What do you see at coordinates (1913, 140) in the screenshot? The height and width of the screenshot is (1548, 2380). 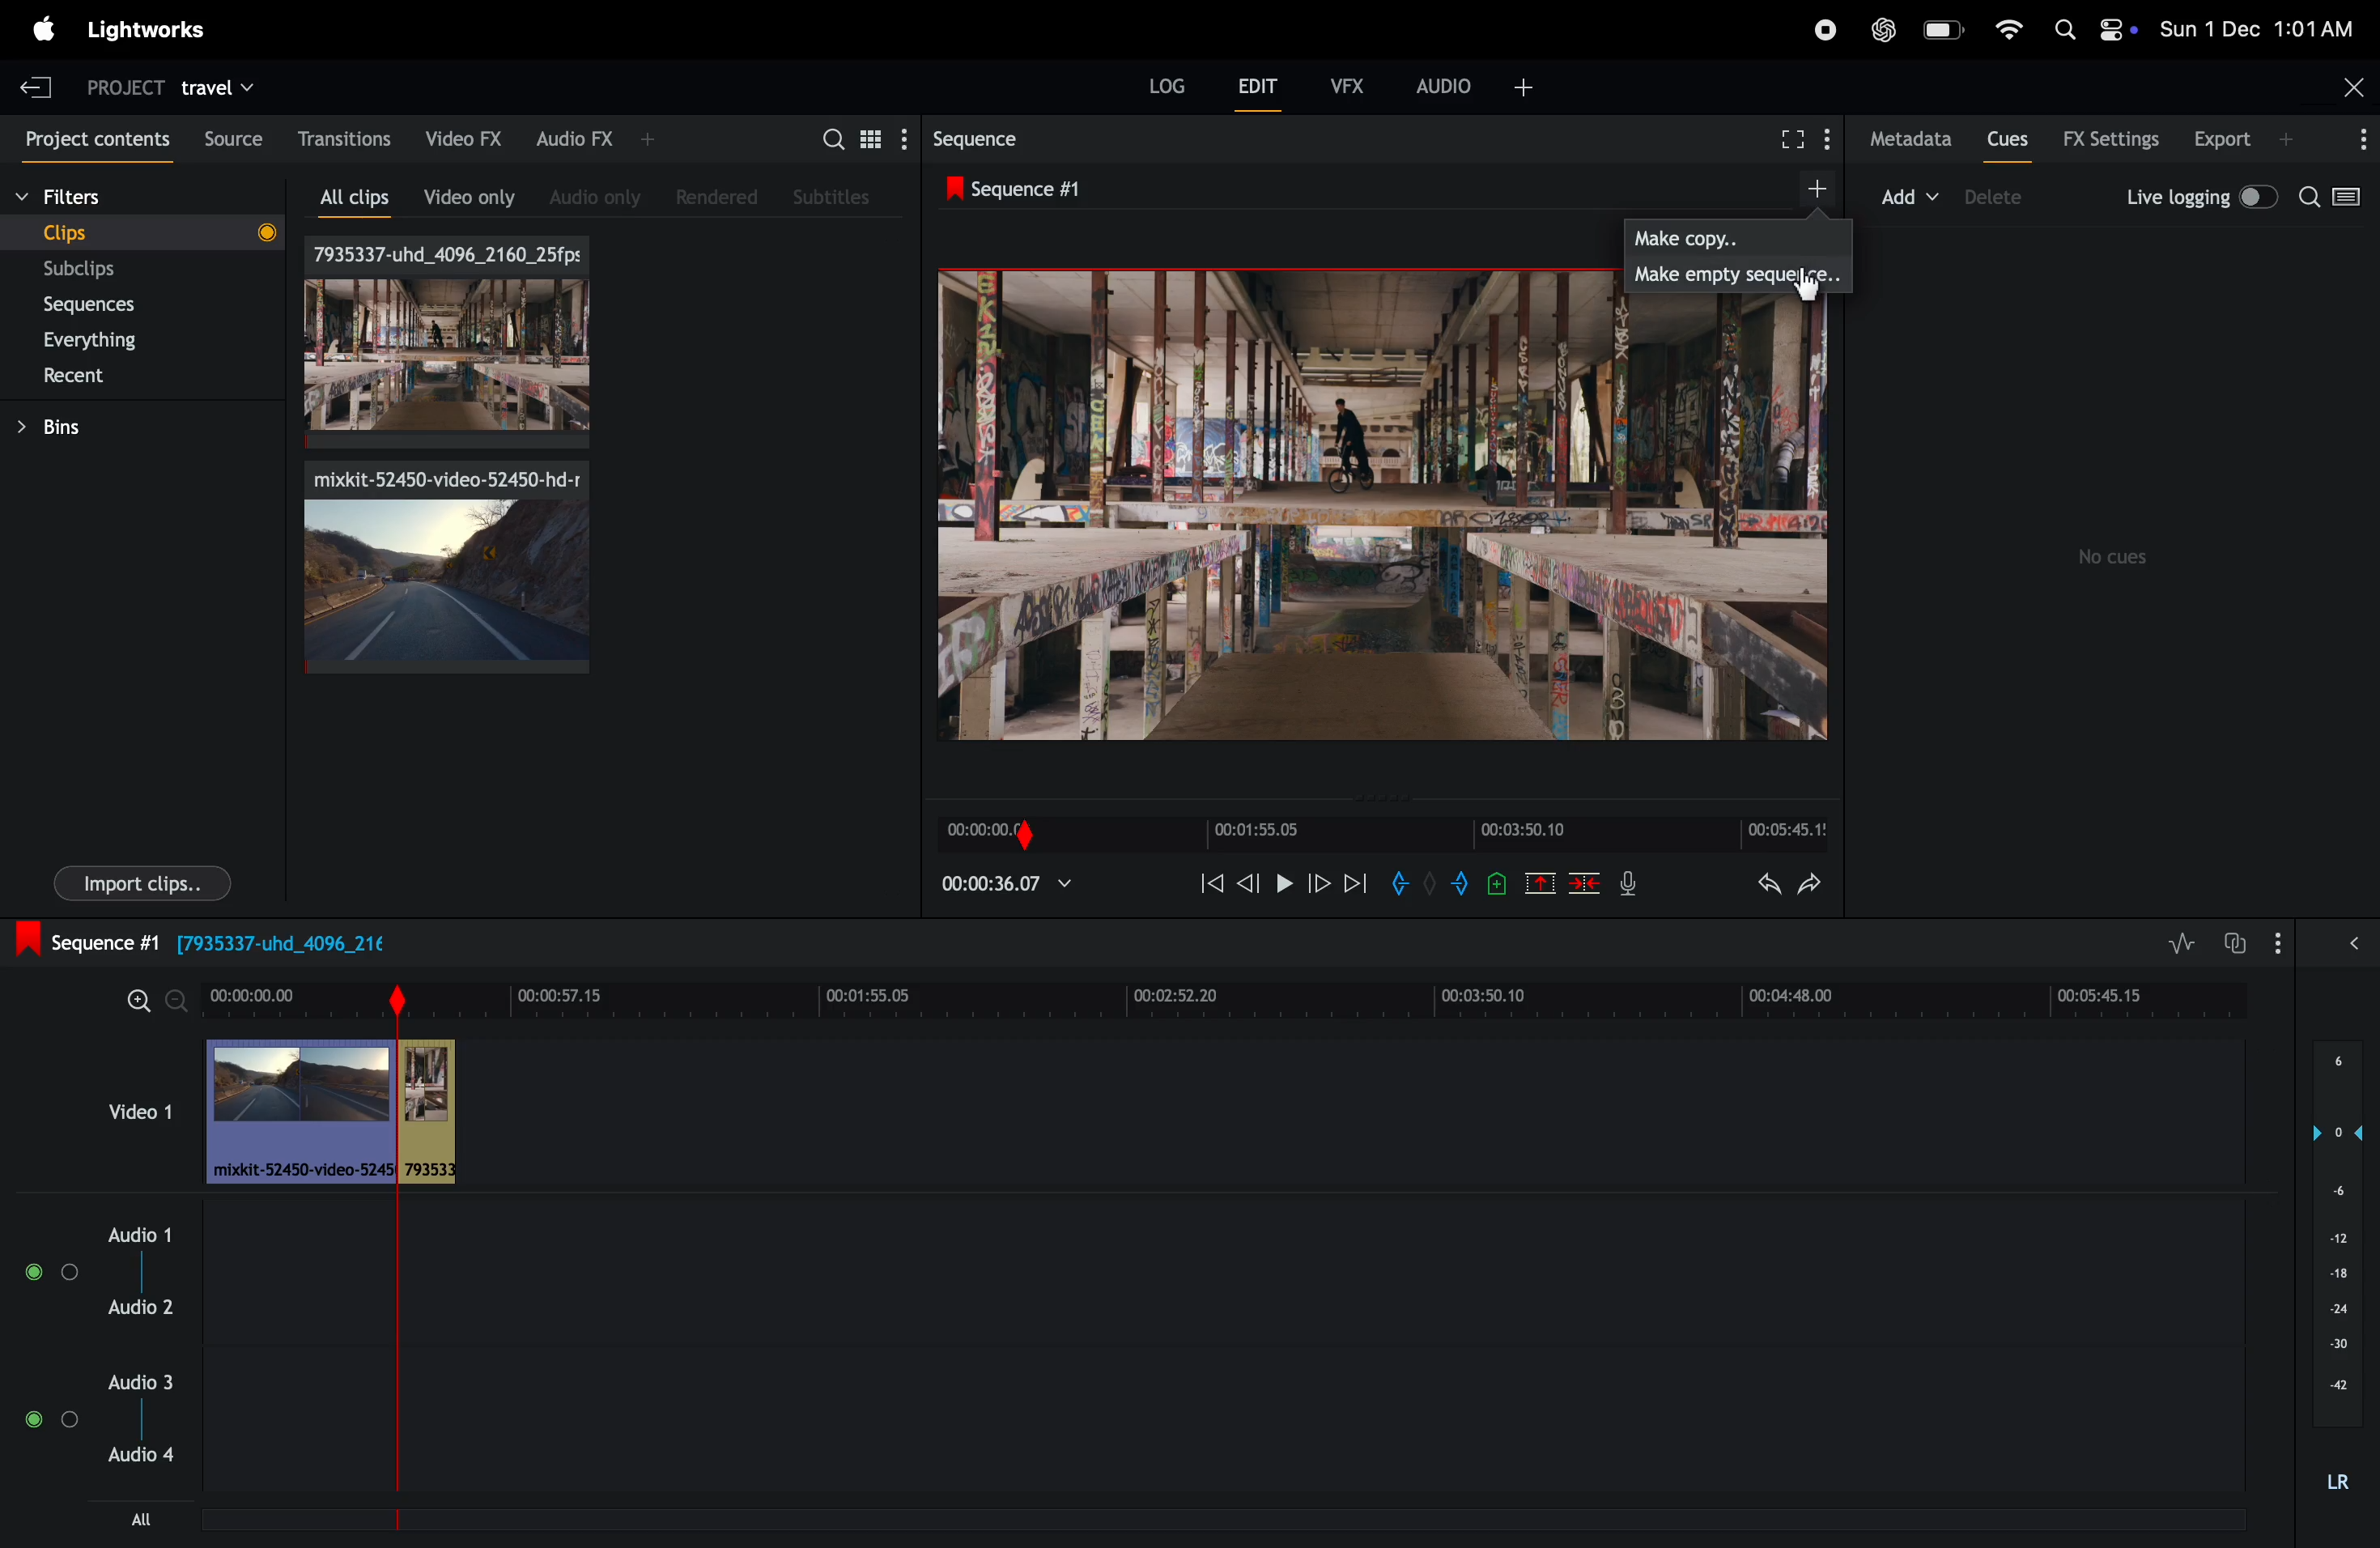 I see `metadata` at bounding box center [1913, 140].